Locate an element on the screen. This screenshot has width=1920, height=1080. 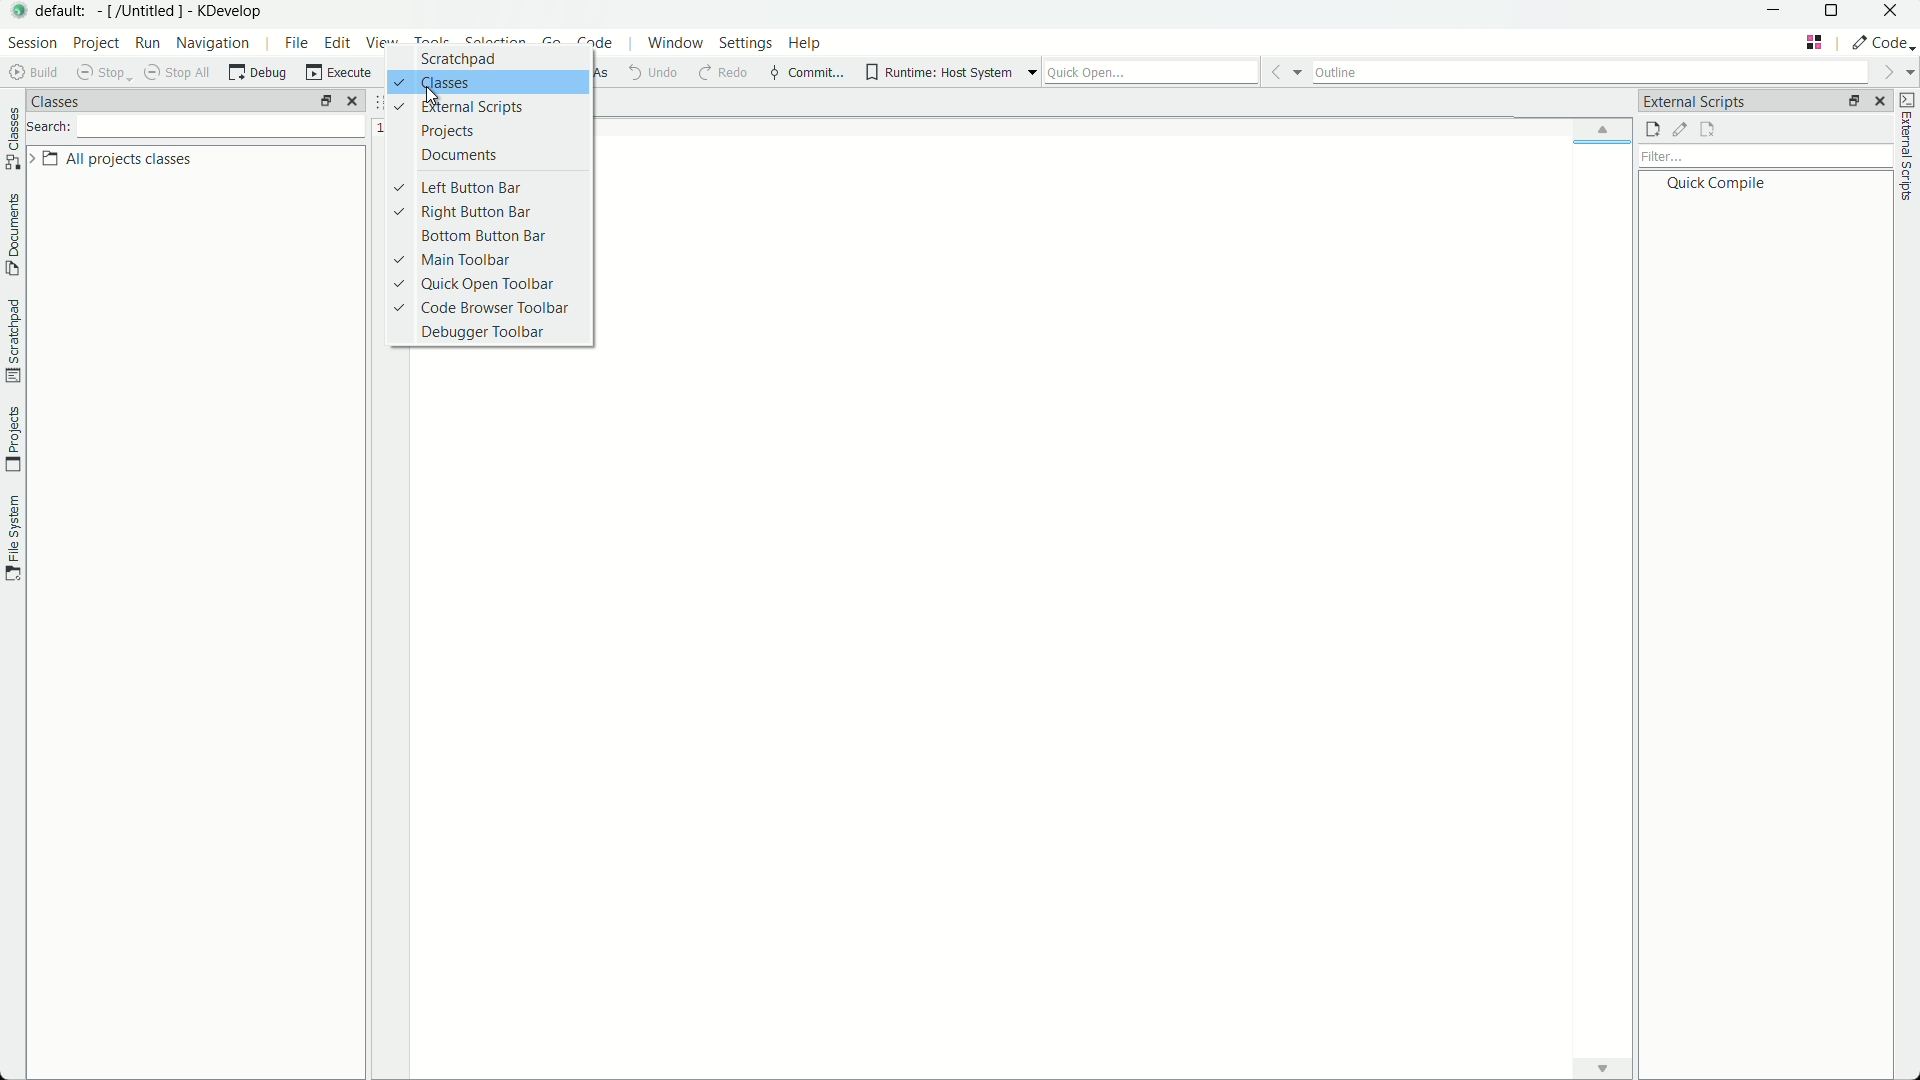
execute is located at coordinates (337, 72).